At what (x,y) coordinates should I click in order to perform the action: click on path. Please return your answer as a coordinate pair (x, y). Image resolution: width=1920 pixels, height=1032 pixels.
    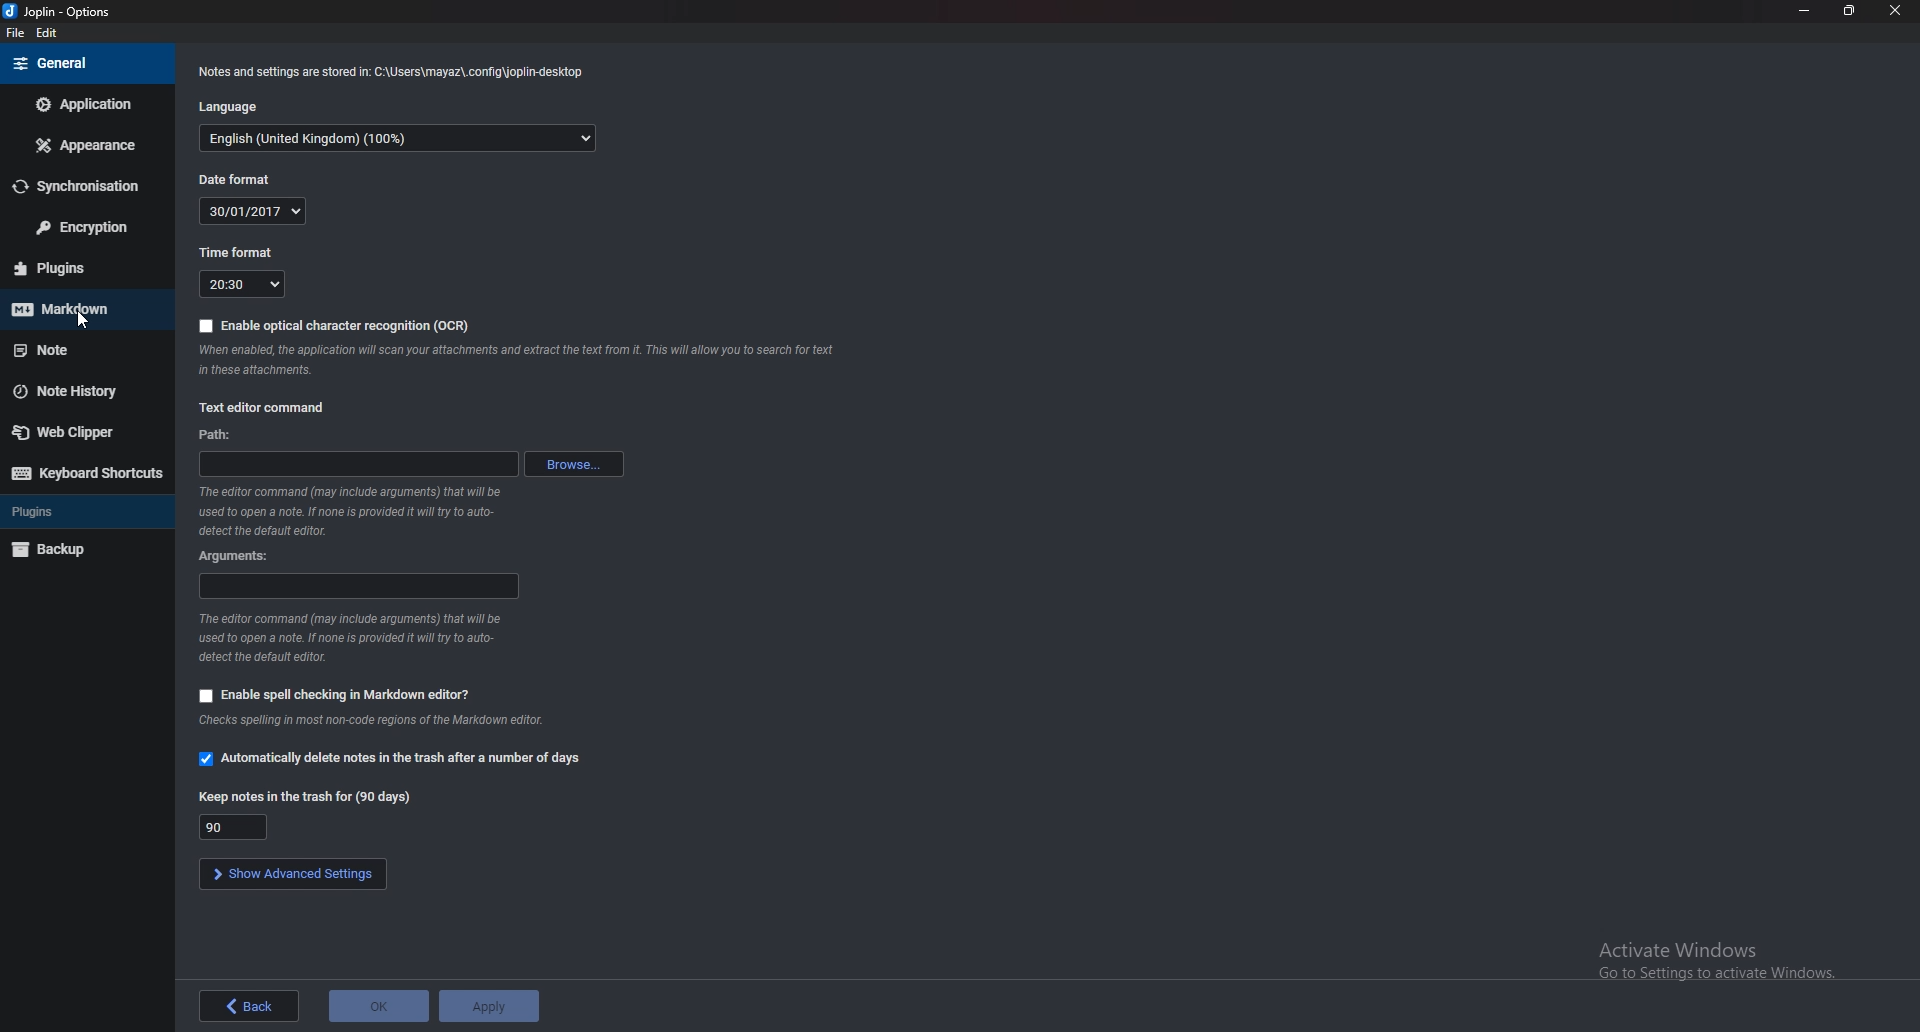
    Looking at the image, I should click on (357, 463).